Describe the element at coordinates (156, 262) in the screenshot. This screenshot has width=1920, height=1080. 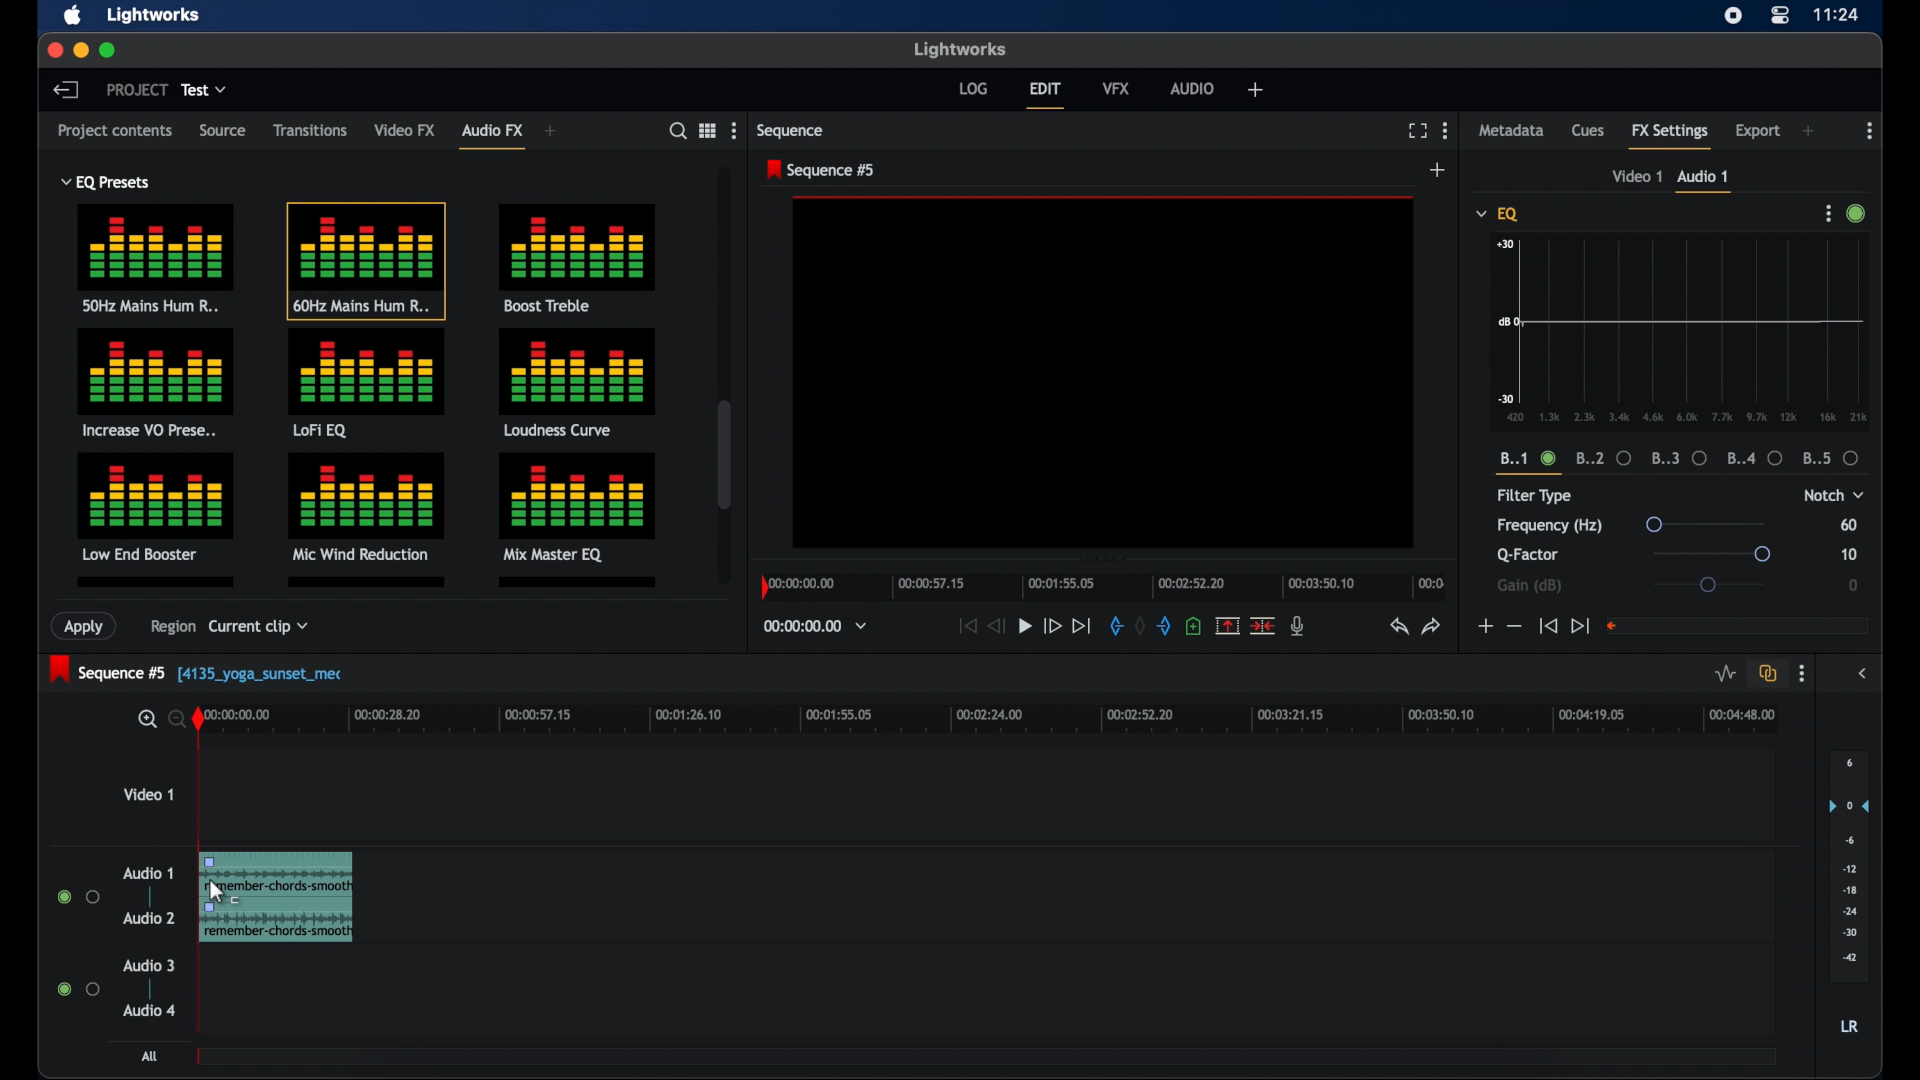
I see `50hz` at that location.